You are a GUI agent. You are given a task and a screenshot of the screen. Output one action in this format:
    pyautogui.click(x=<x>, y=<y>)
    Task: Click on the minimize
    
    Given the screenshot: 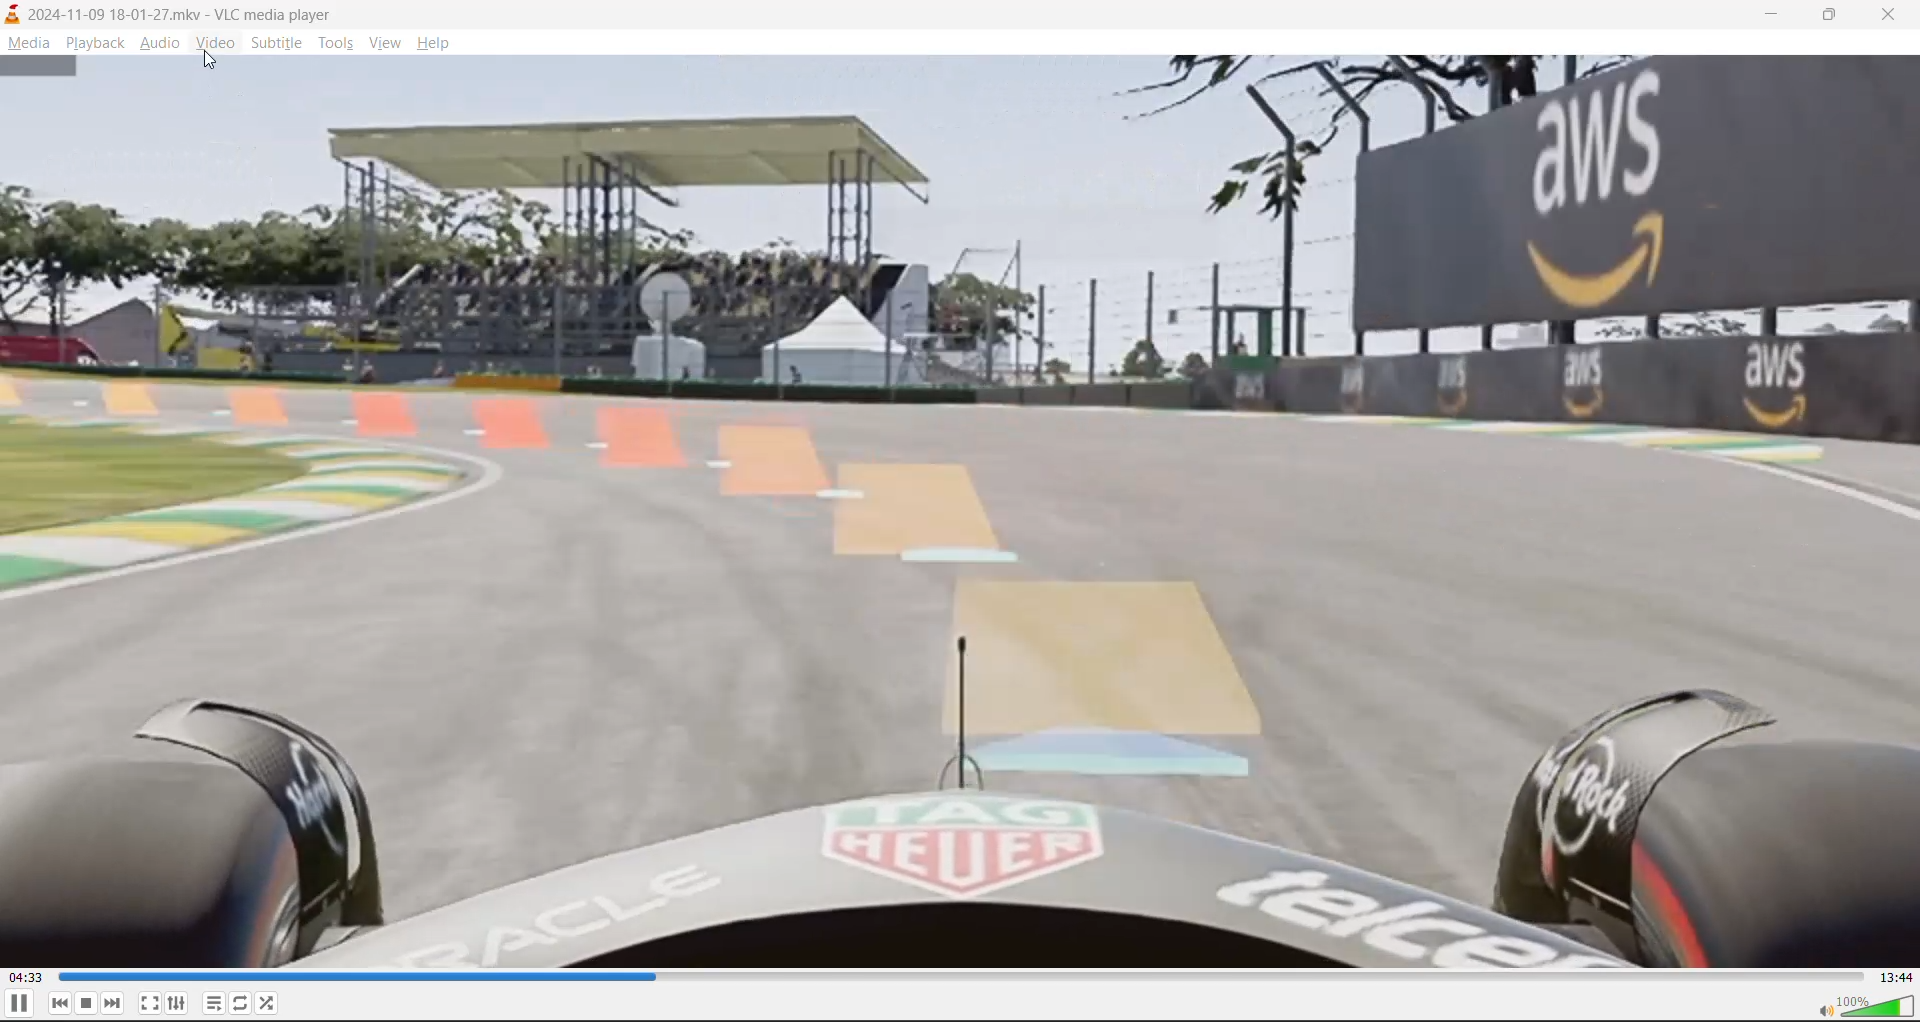 What is the action you would take?
    pyautogui.click(x=1776, y=16)
    